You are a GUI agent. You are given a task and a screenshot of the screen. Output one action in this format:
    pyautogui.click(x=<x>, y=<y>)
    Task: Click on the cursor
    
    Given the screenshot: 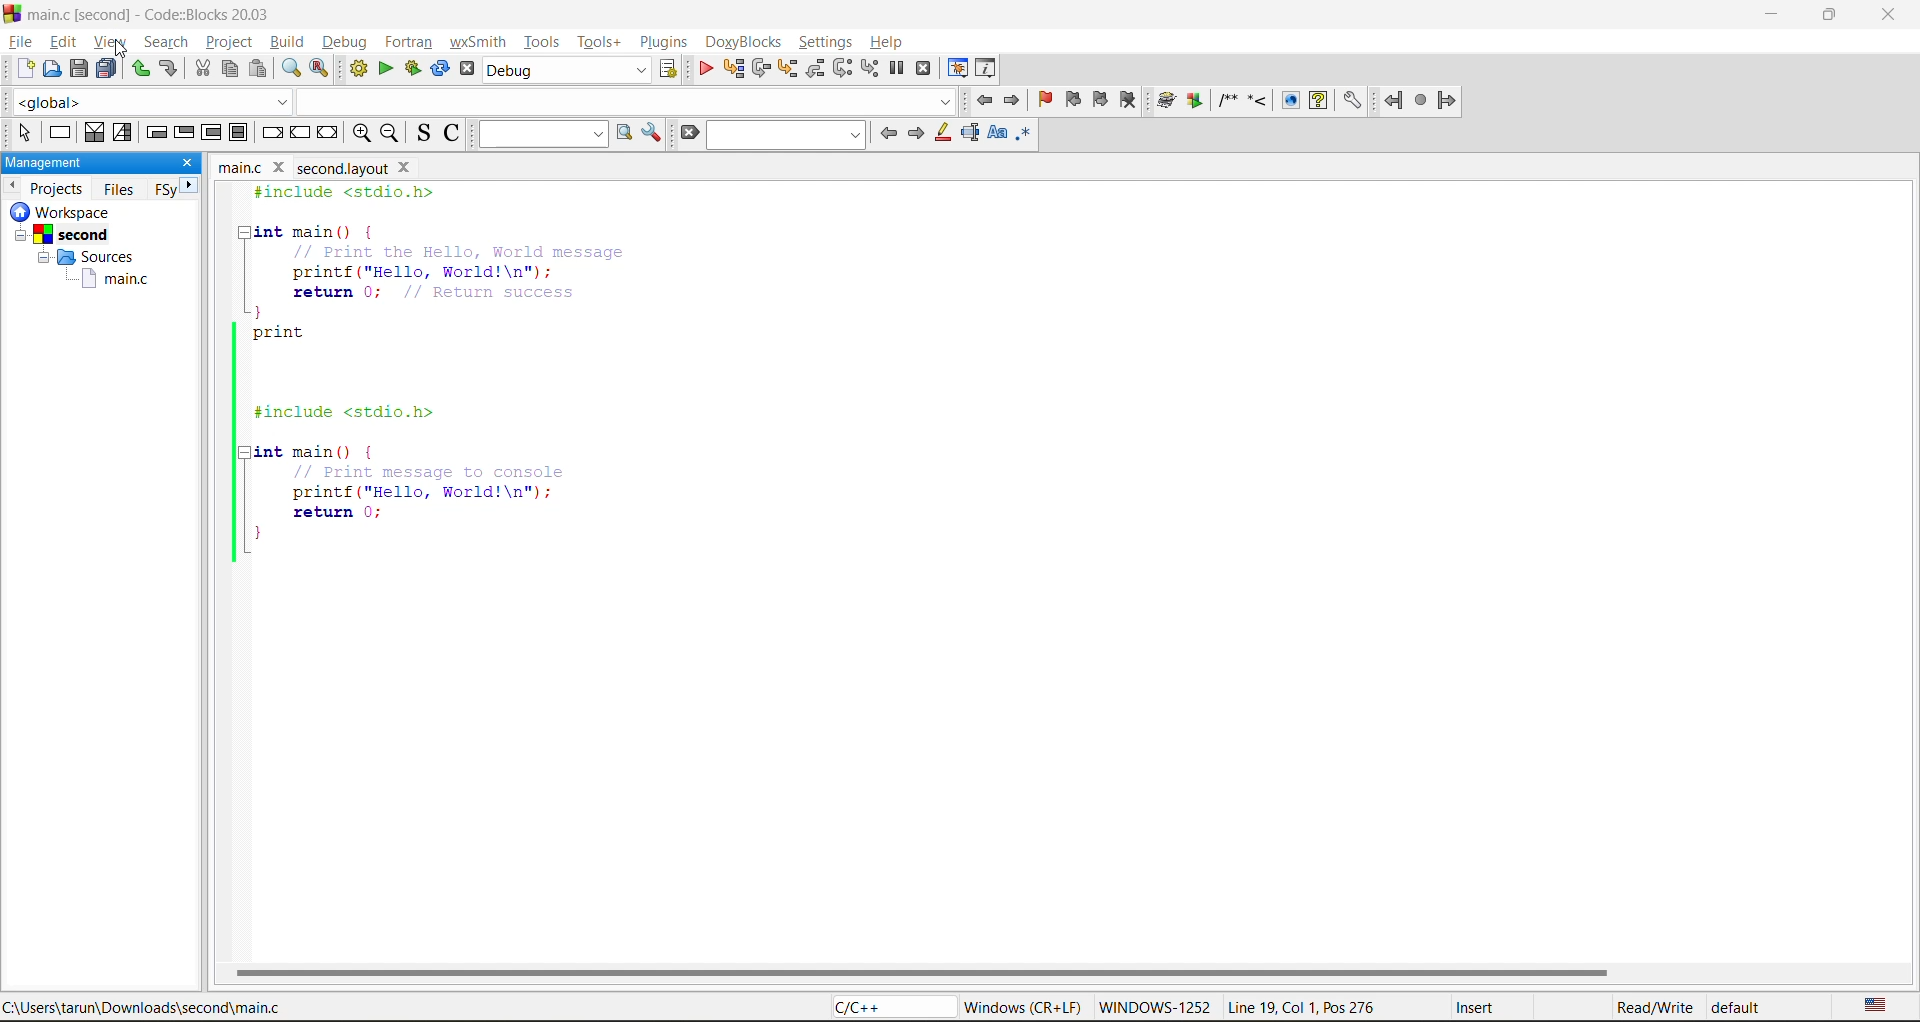 What is the action you would take?
    pyautogui.click(x=122, y=50)
    